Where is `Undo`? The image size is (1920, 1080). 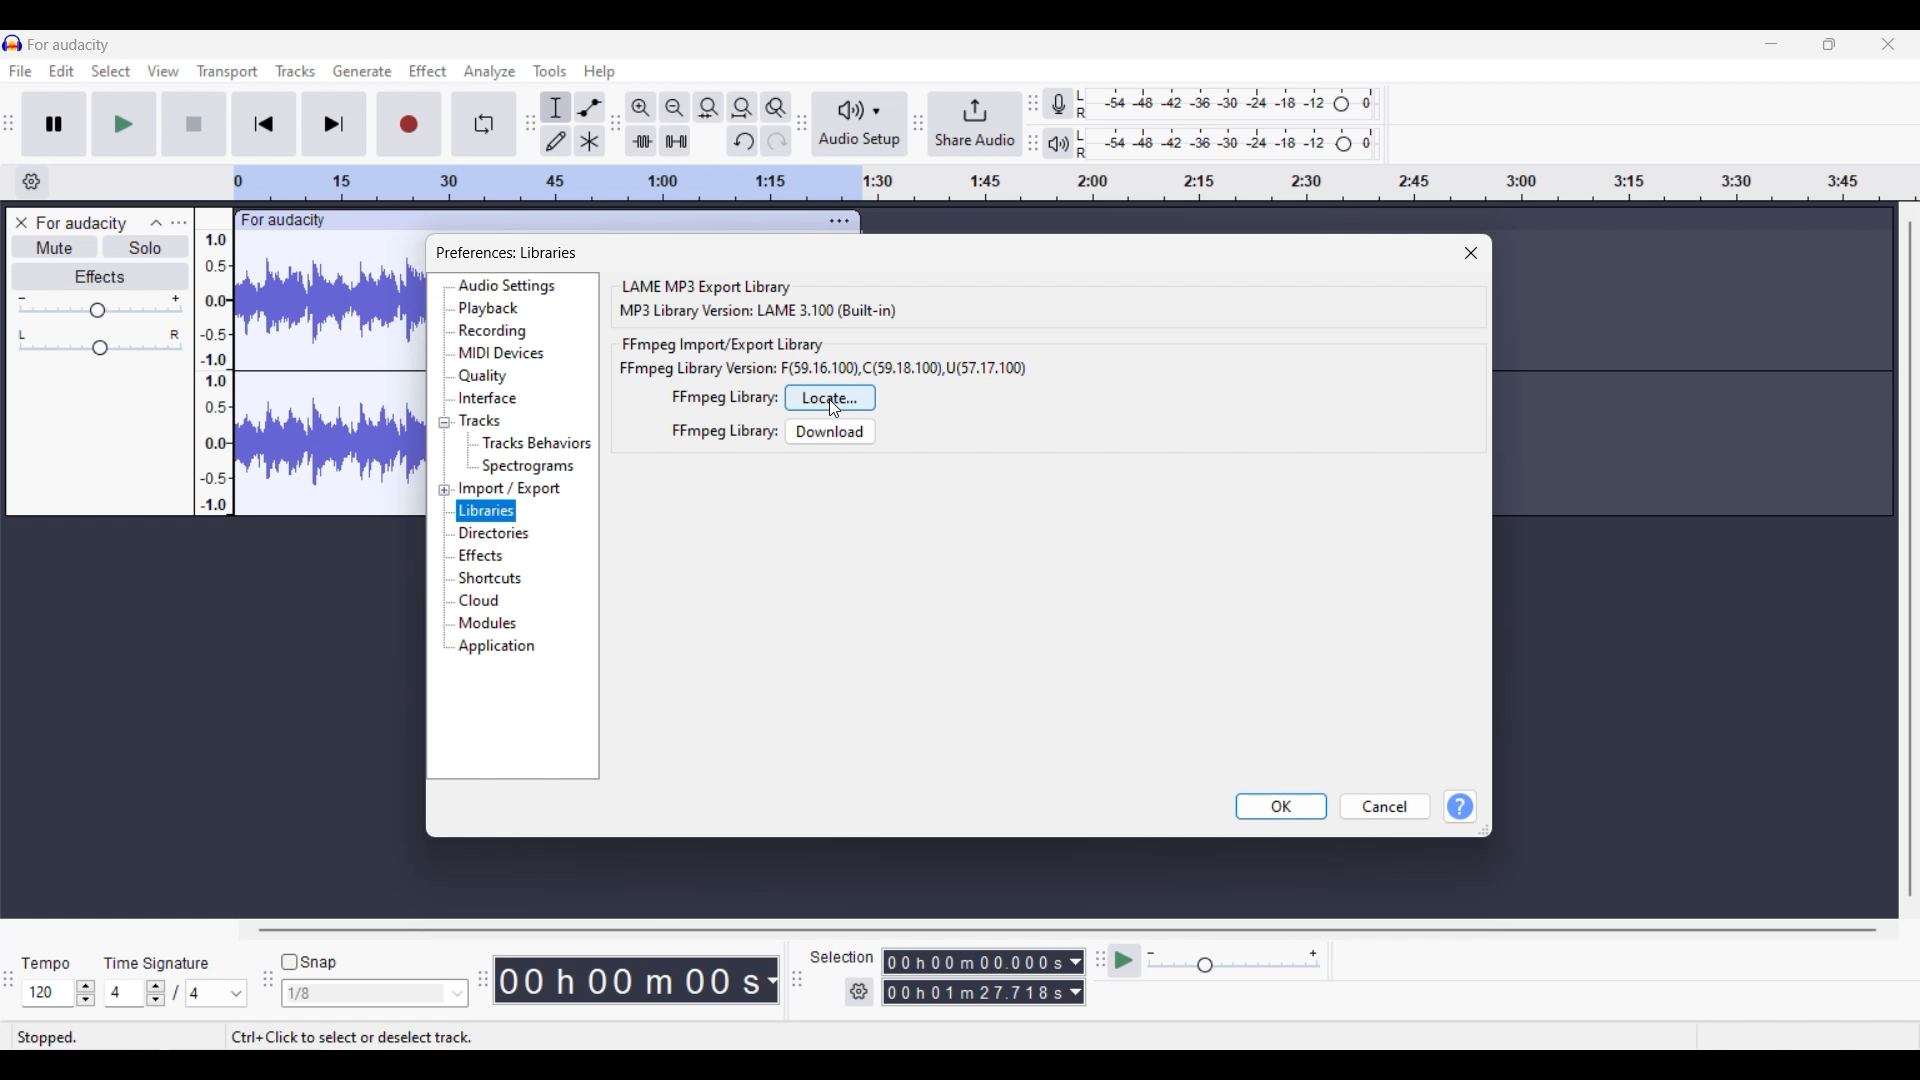 Undo is located at coordinates (743, 141).